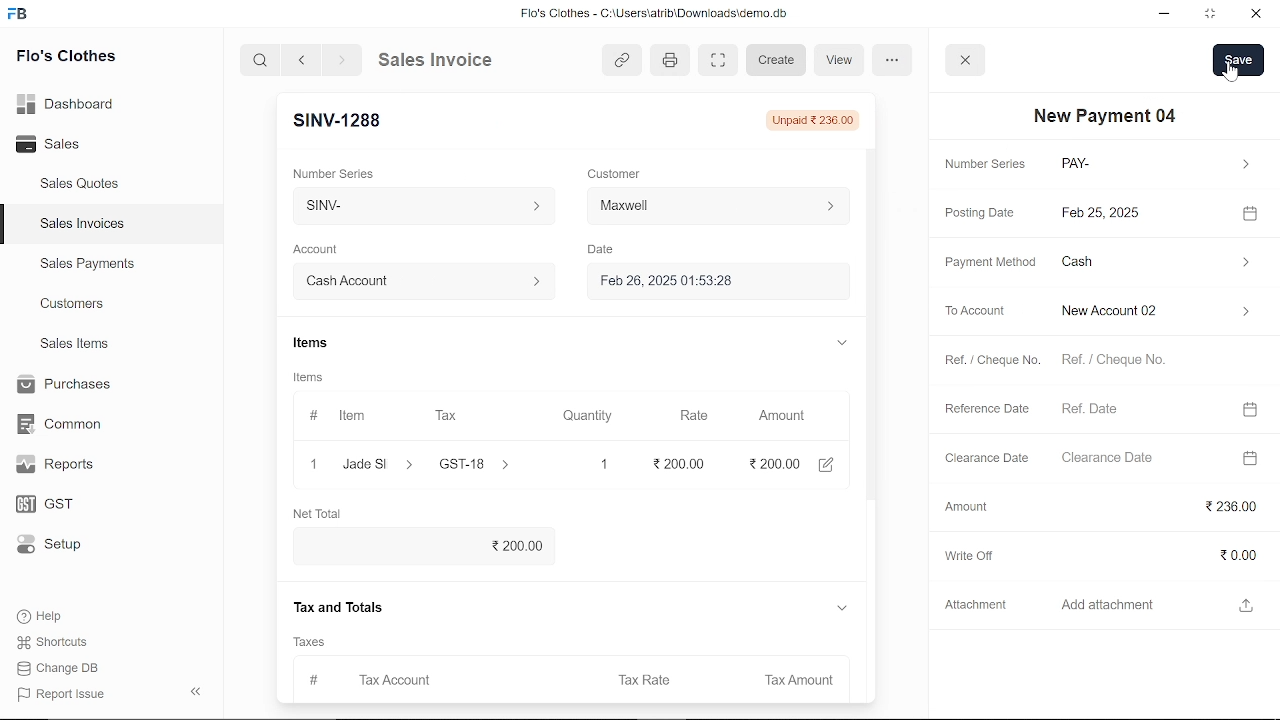  What do you see at coordinates (1158, 548) in the screenshot?
I see `0.00` at bounding box center [1158, 548].